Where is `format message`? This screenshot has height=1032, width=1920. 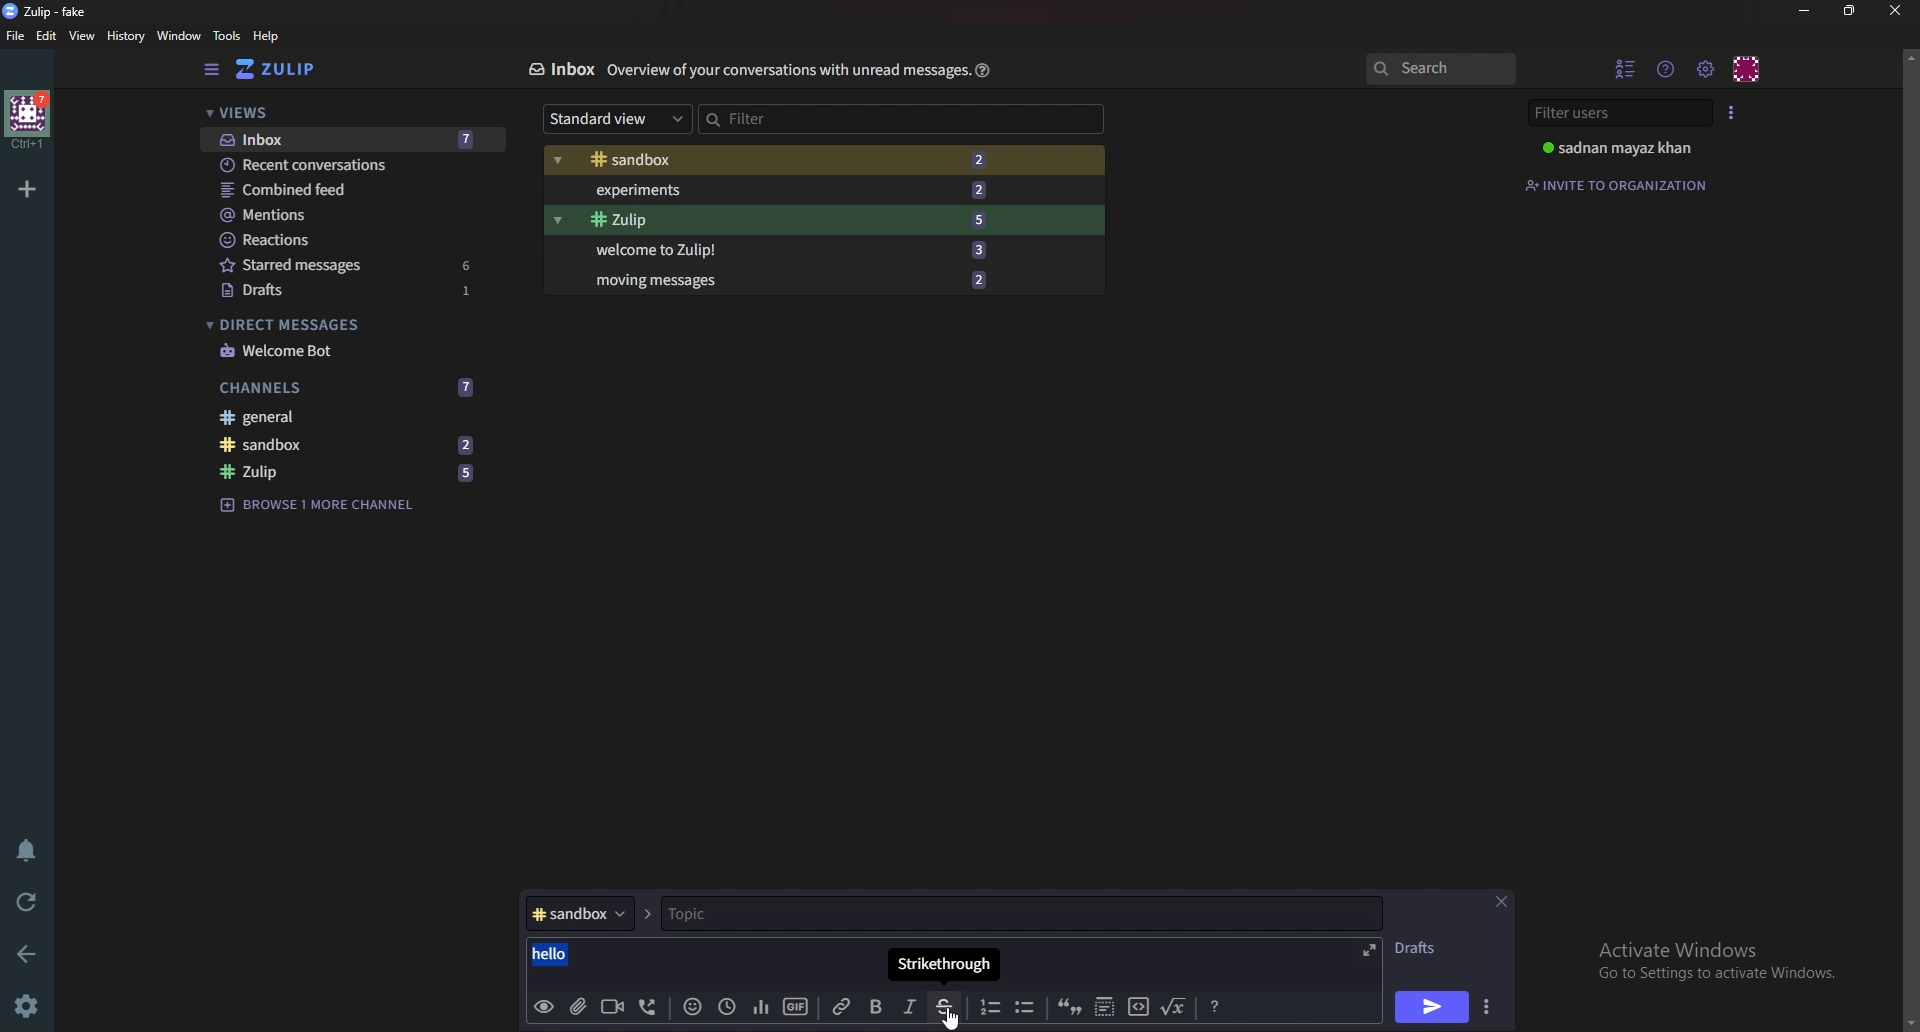
format message is located at coordinates (1215, 1007).